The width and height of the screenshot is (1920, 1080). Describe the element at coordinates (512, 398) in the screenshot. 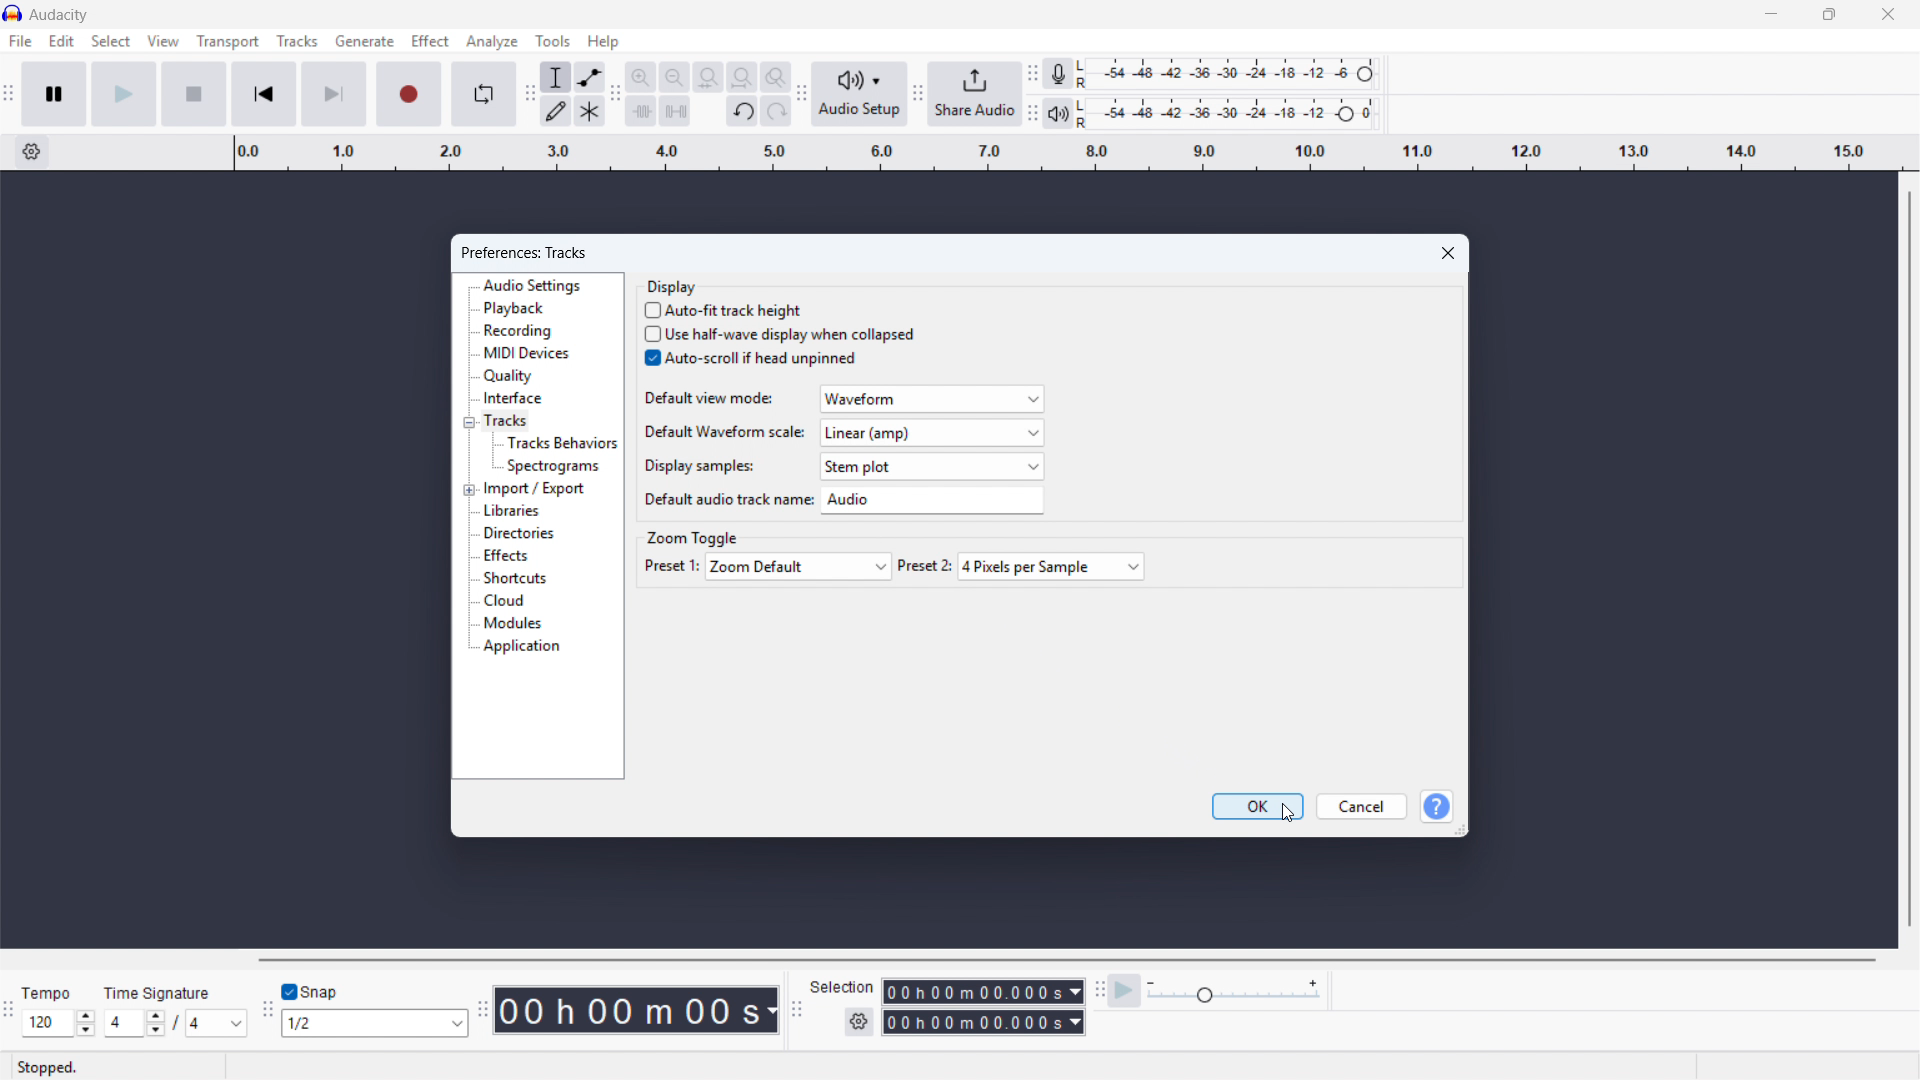

I see `interface` at that location.